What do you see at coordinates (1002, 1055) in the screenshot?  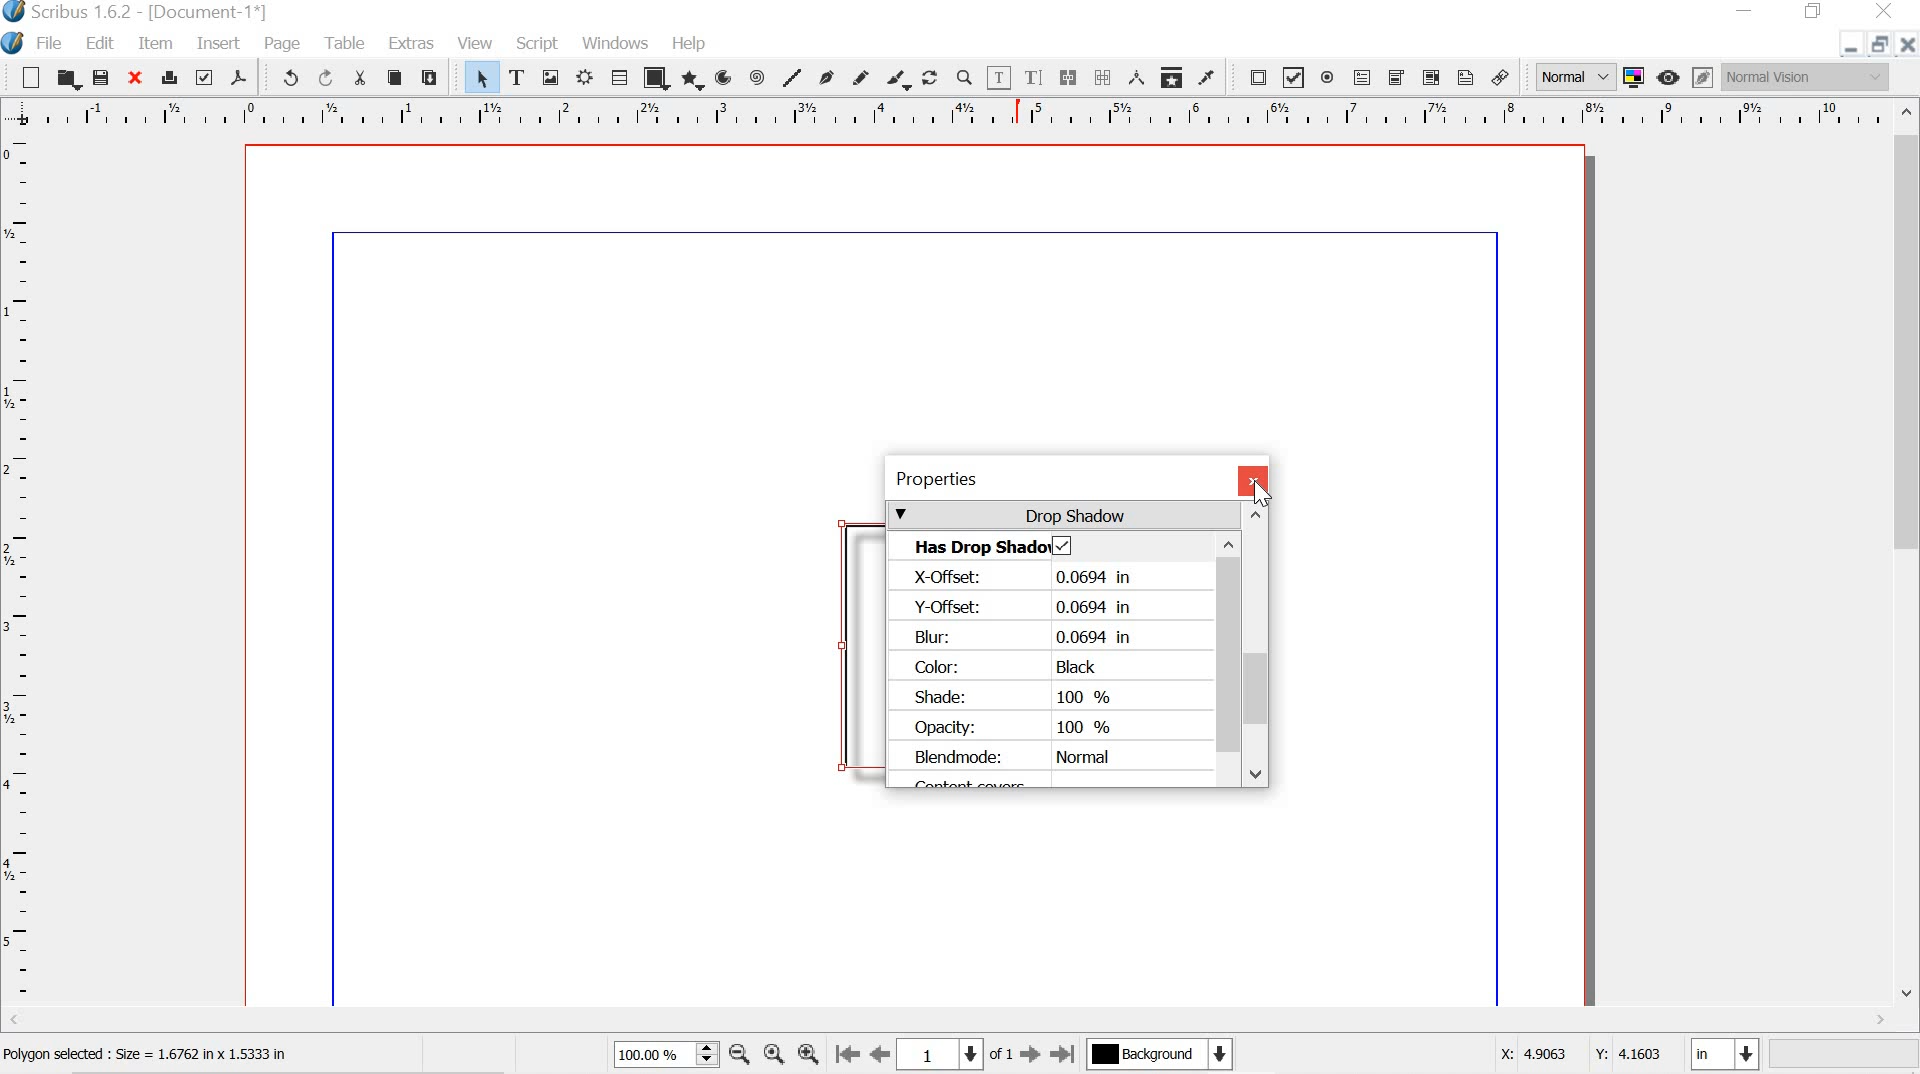 I see `of 1` at bounding box center [1002, 1055].